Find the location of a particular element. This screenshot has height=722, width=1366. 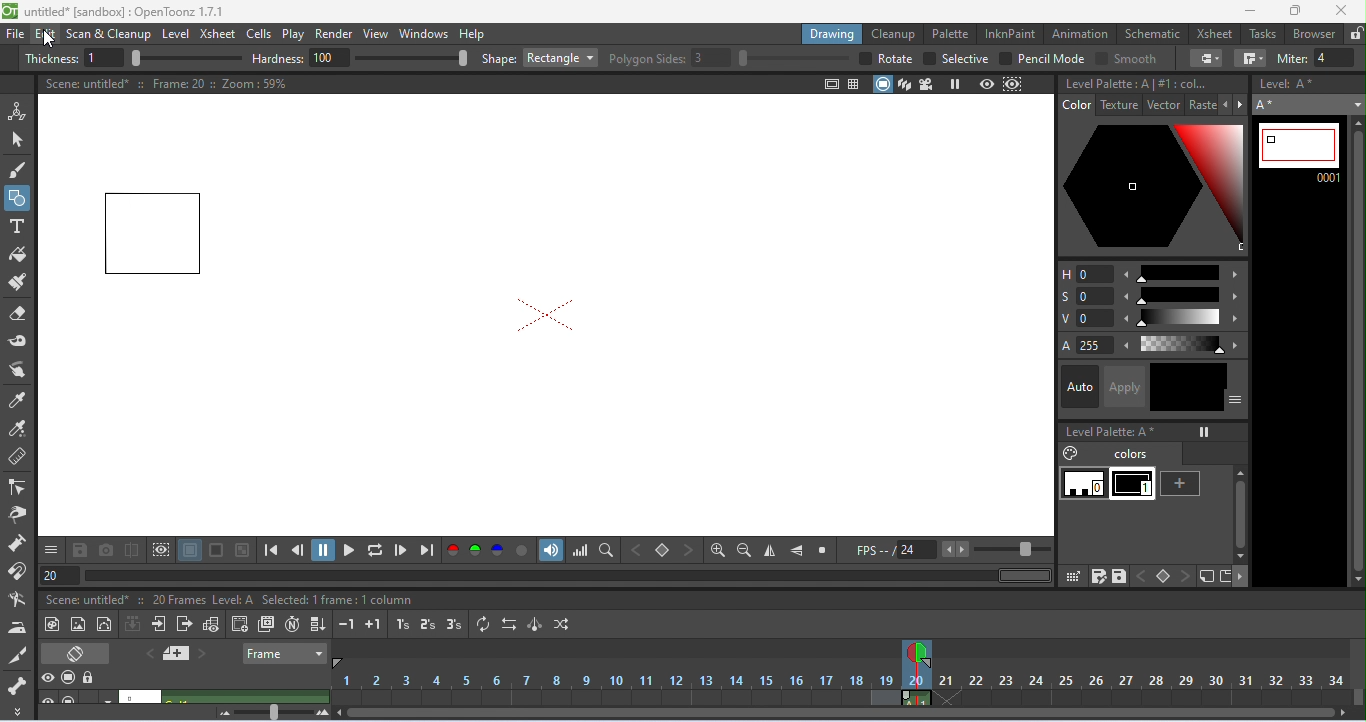

fill in empty cells is located at coordinates (319, 625).